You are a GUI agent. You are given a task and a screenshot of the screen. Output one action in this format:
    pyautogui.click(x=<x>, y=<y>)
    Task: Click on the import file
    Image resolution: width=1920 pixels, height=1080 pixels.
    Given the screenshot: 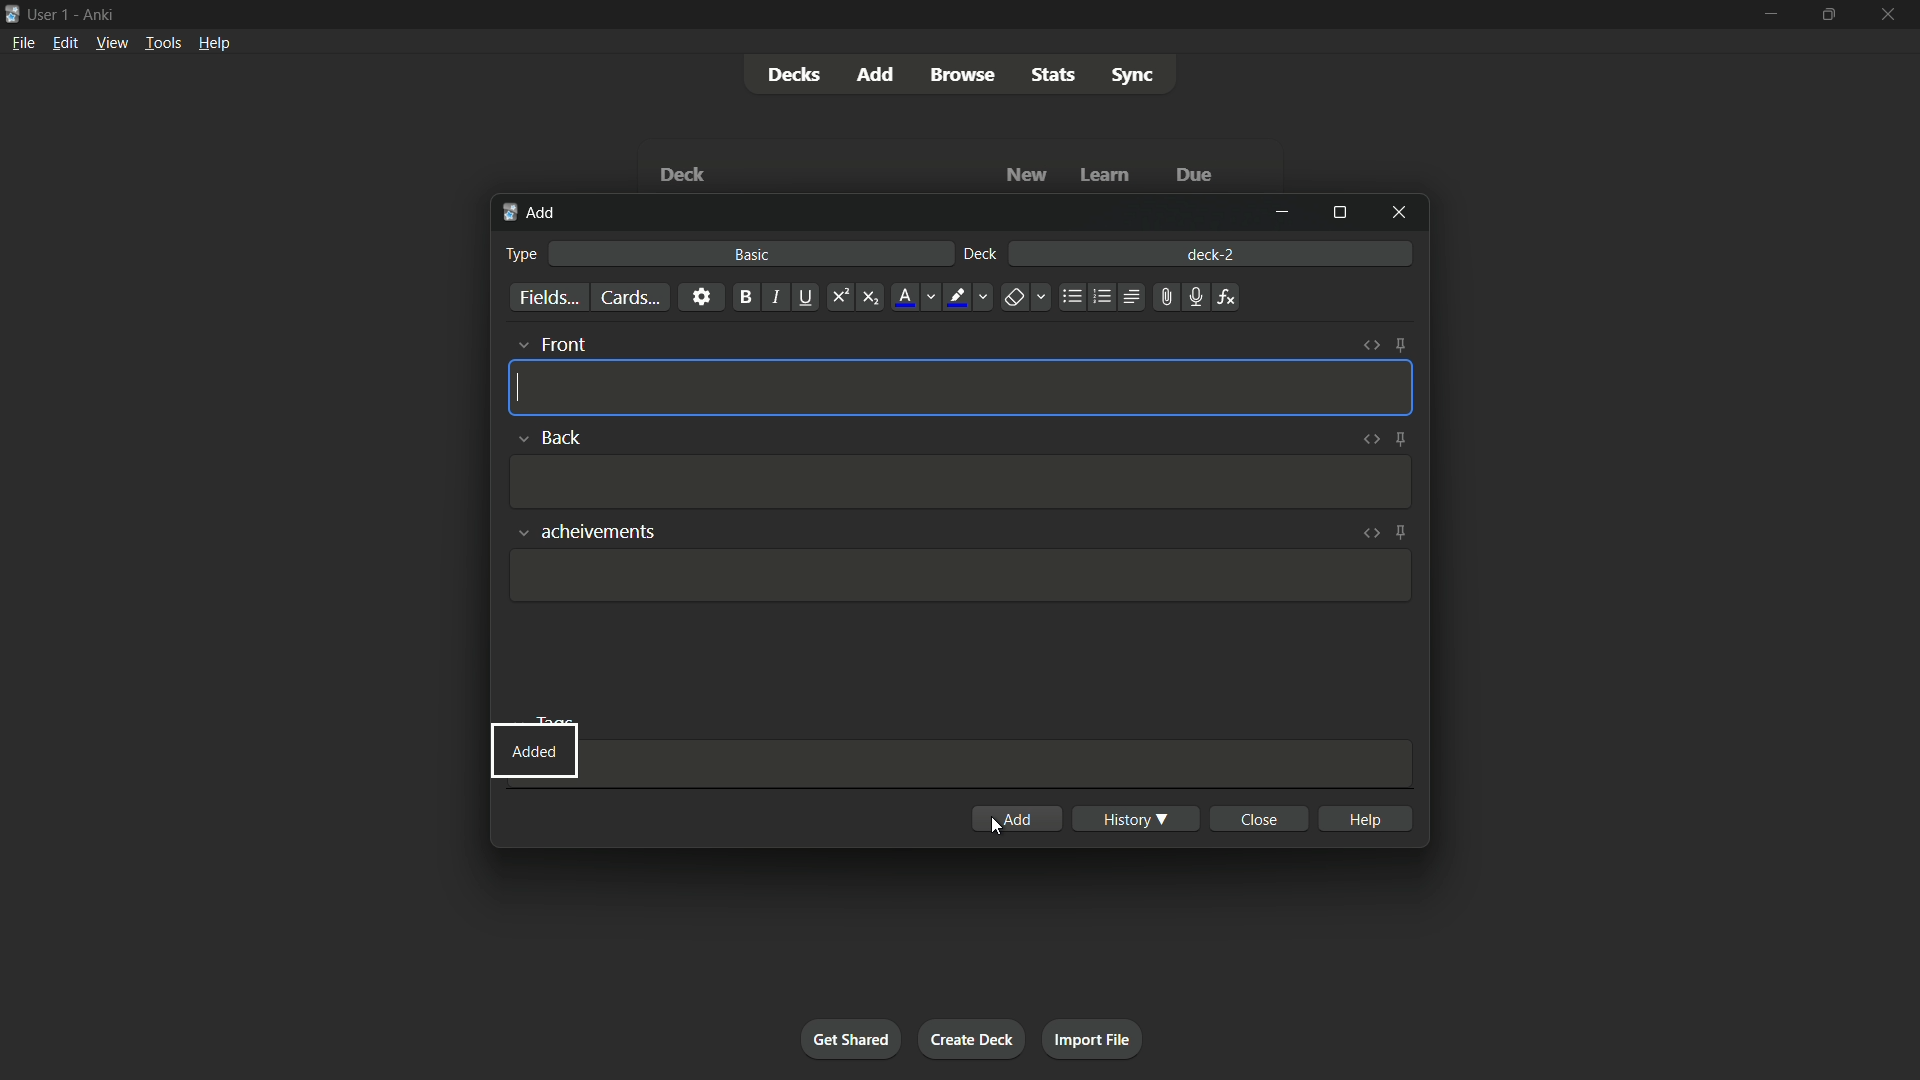 What is the action you would take?
    pyautogui.click(x=1094, y=1040)
    